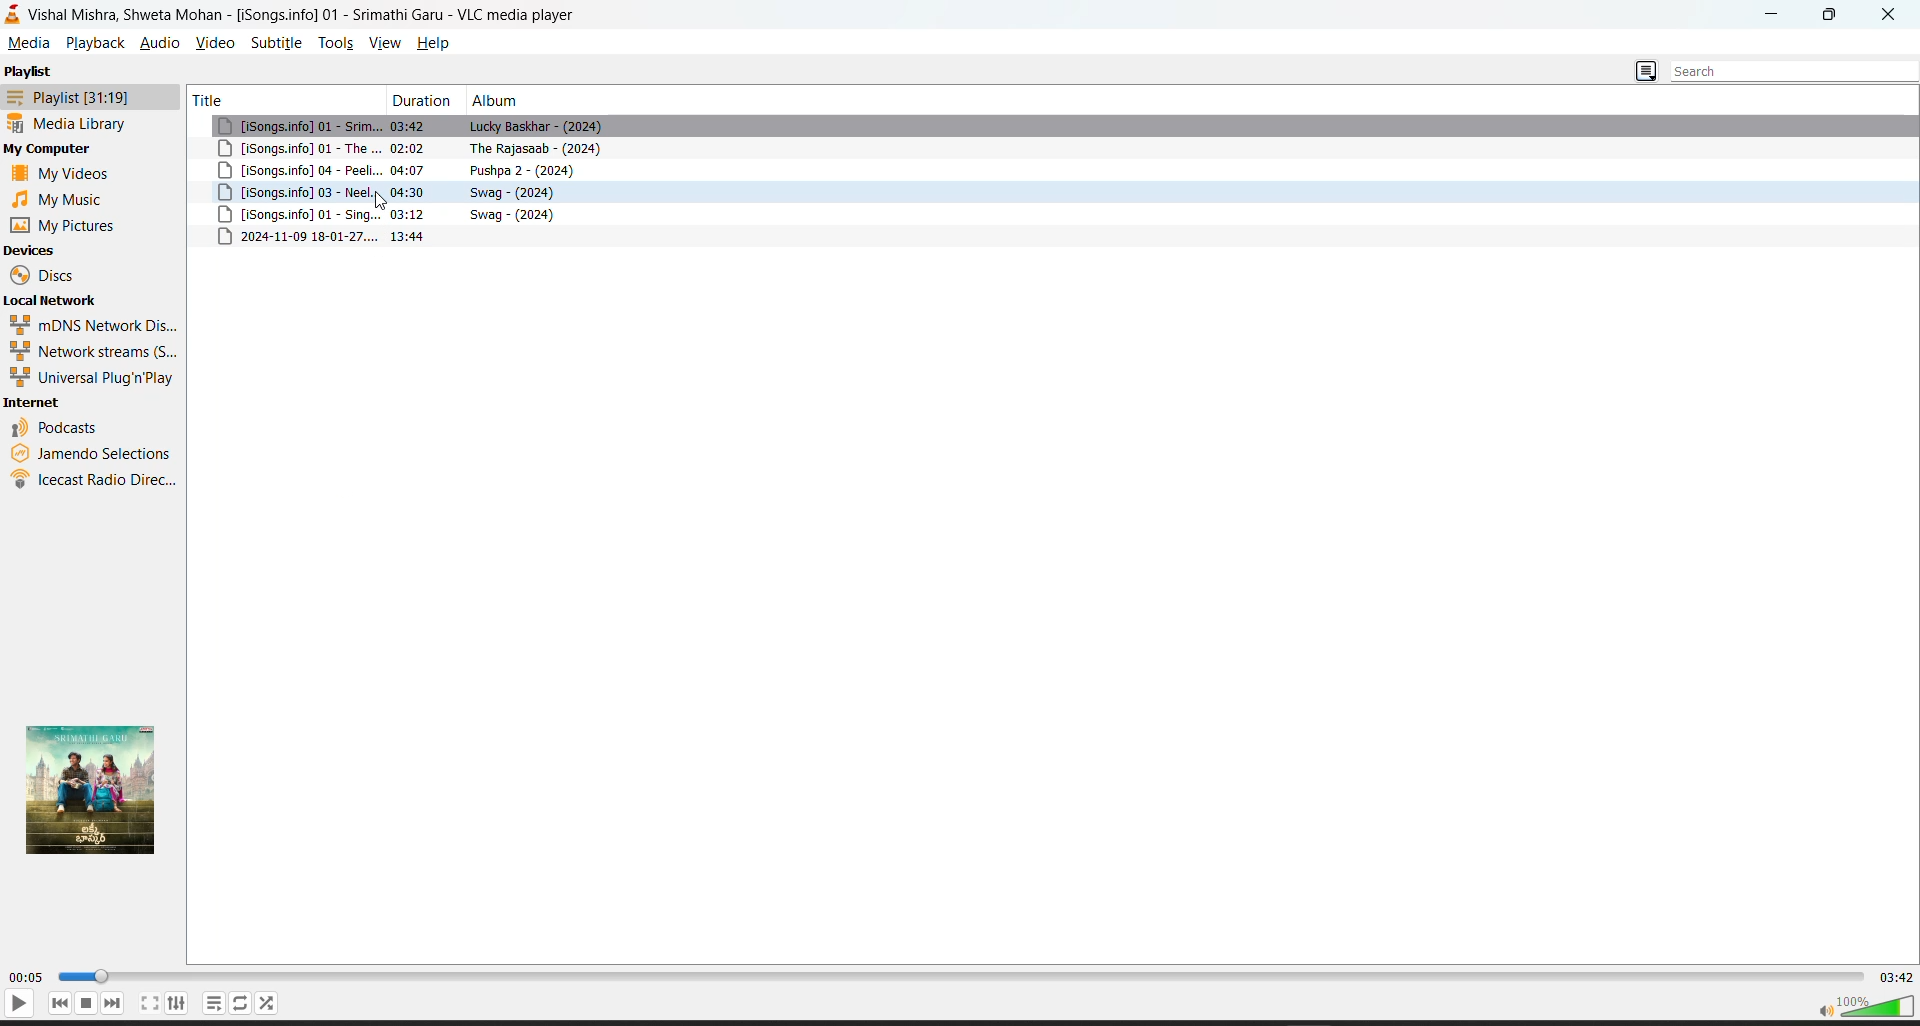 The width and height of the screenshot is (1920, 1026). What do you see at coordinates (114, 1003) in the screenshot?
I see `next` at bounding box center [114, 1003].